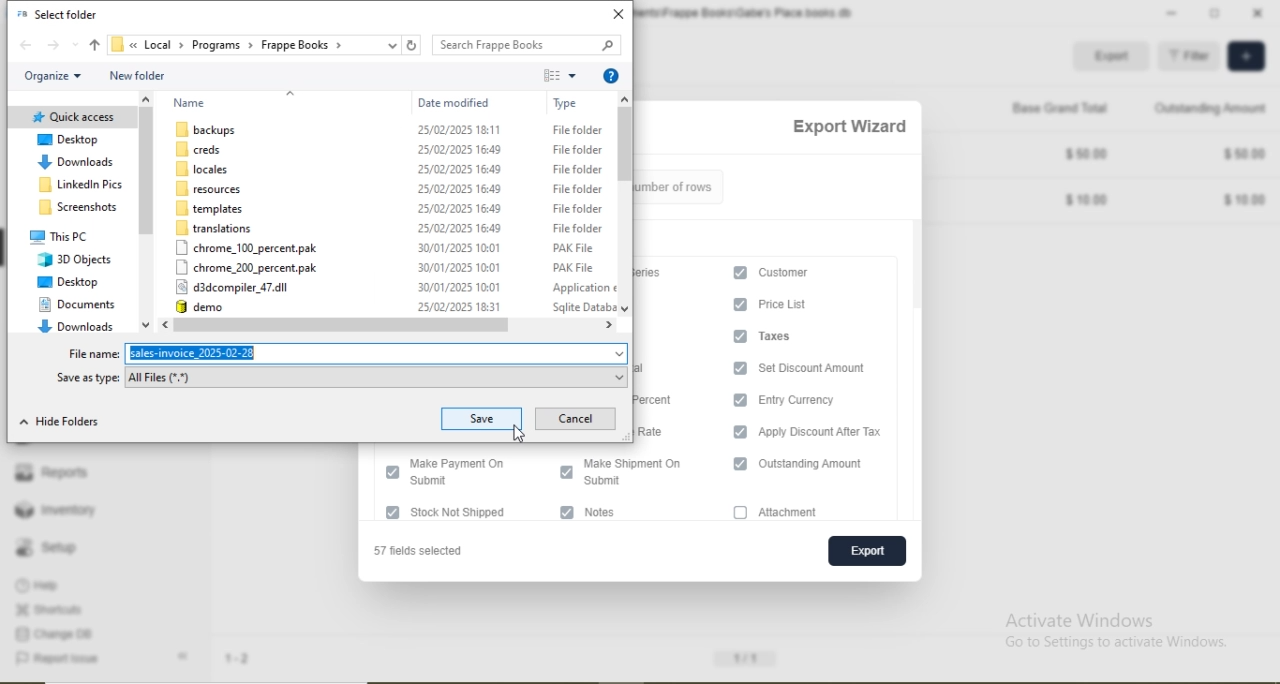 Image resolution: width=1280 pixels, height=684 pixels. Describe the element at coordinates (627, 201) in the screenshot. I see `scroll bar` at that location.